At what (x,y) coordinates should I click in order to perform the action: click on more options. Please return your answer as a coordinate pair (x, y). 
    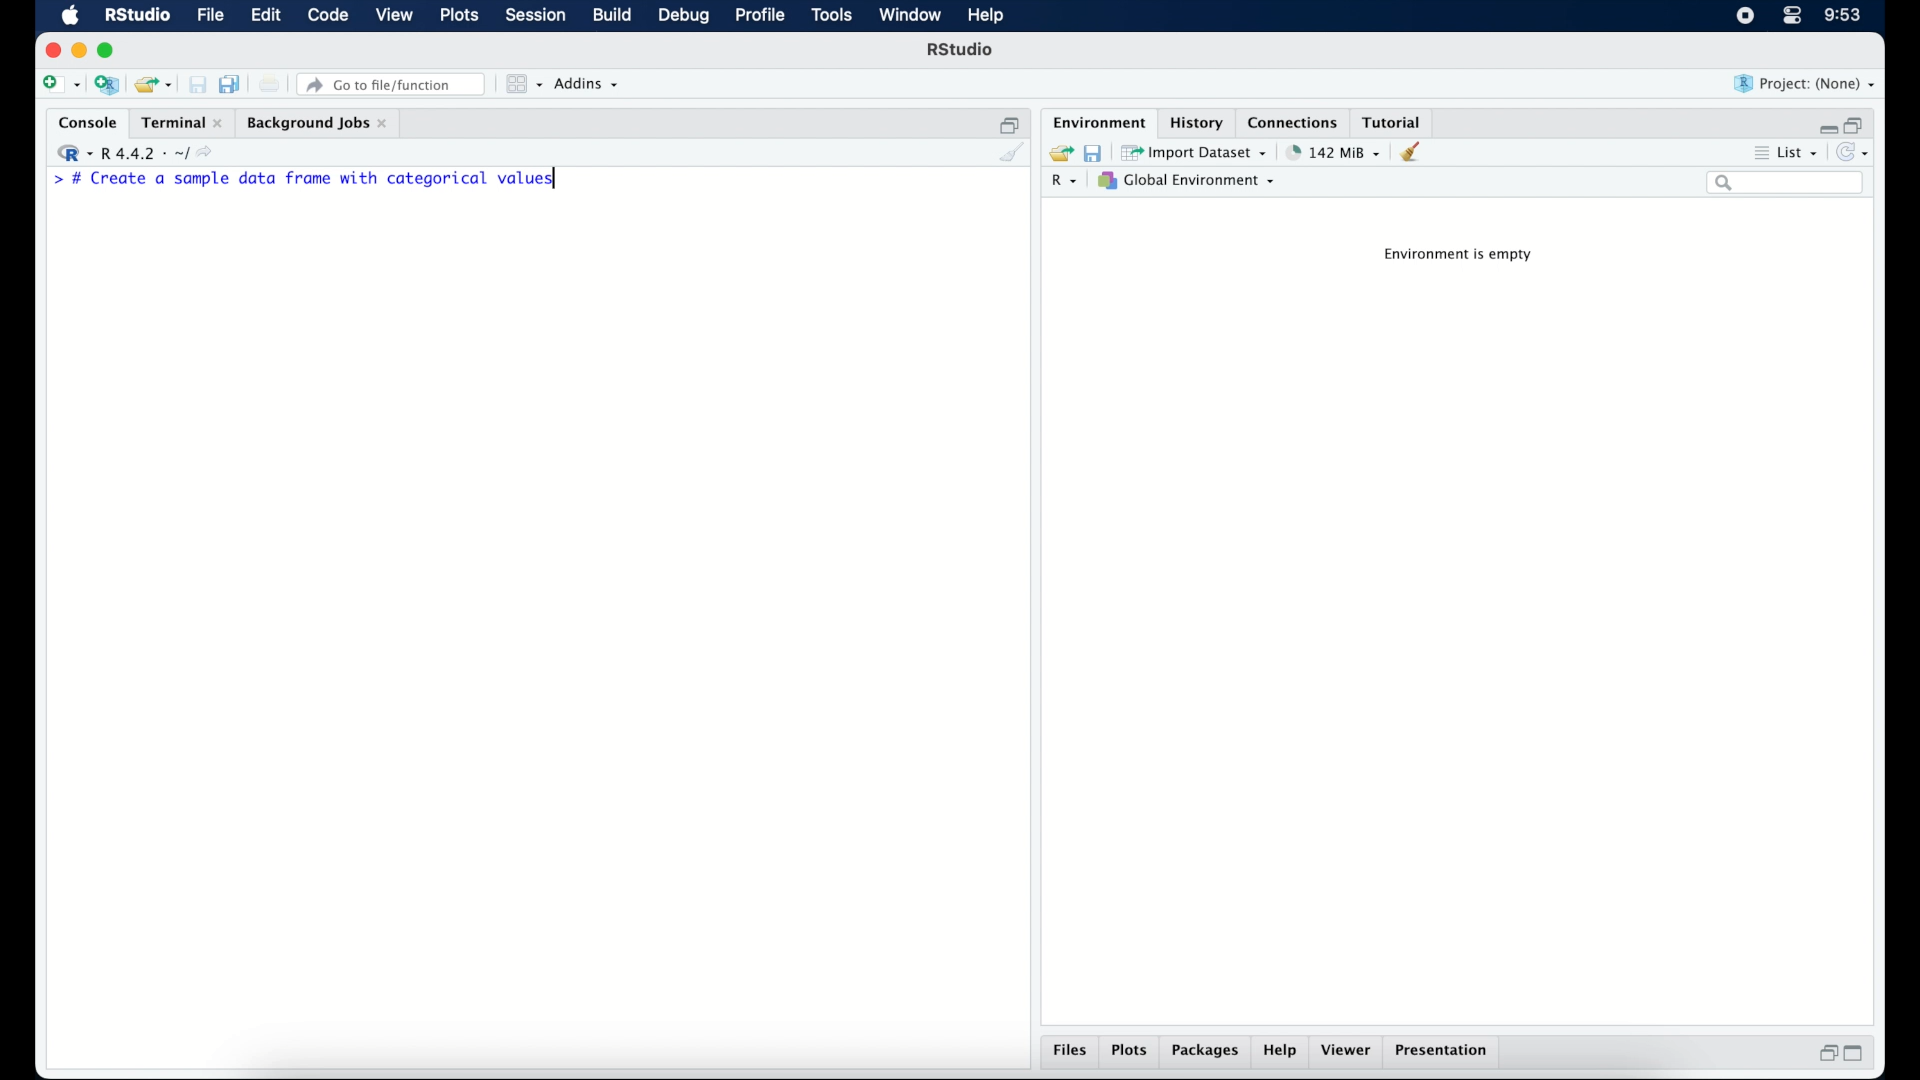
    Looking at the image, I should click on (1758, 151).